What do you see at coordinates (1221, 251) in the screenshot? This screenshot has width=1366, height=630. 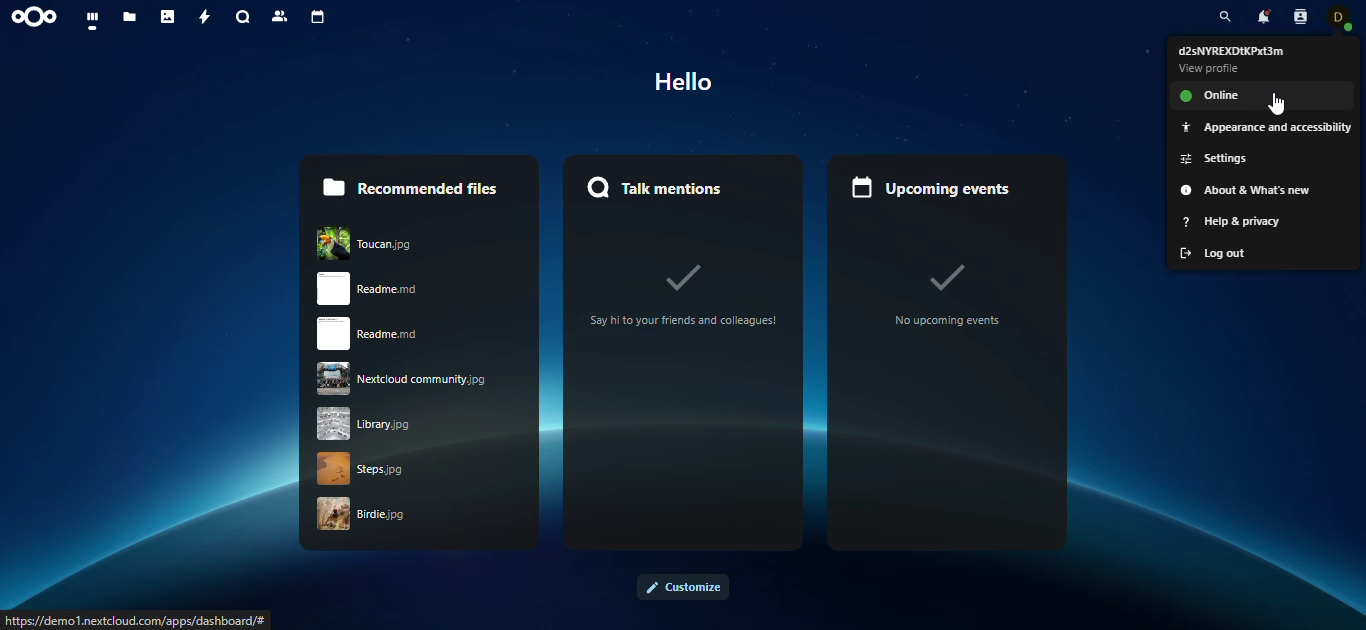 I see `log out` at bounding box center [1221, 251].